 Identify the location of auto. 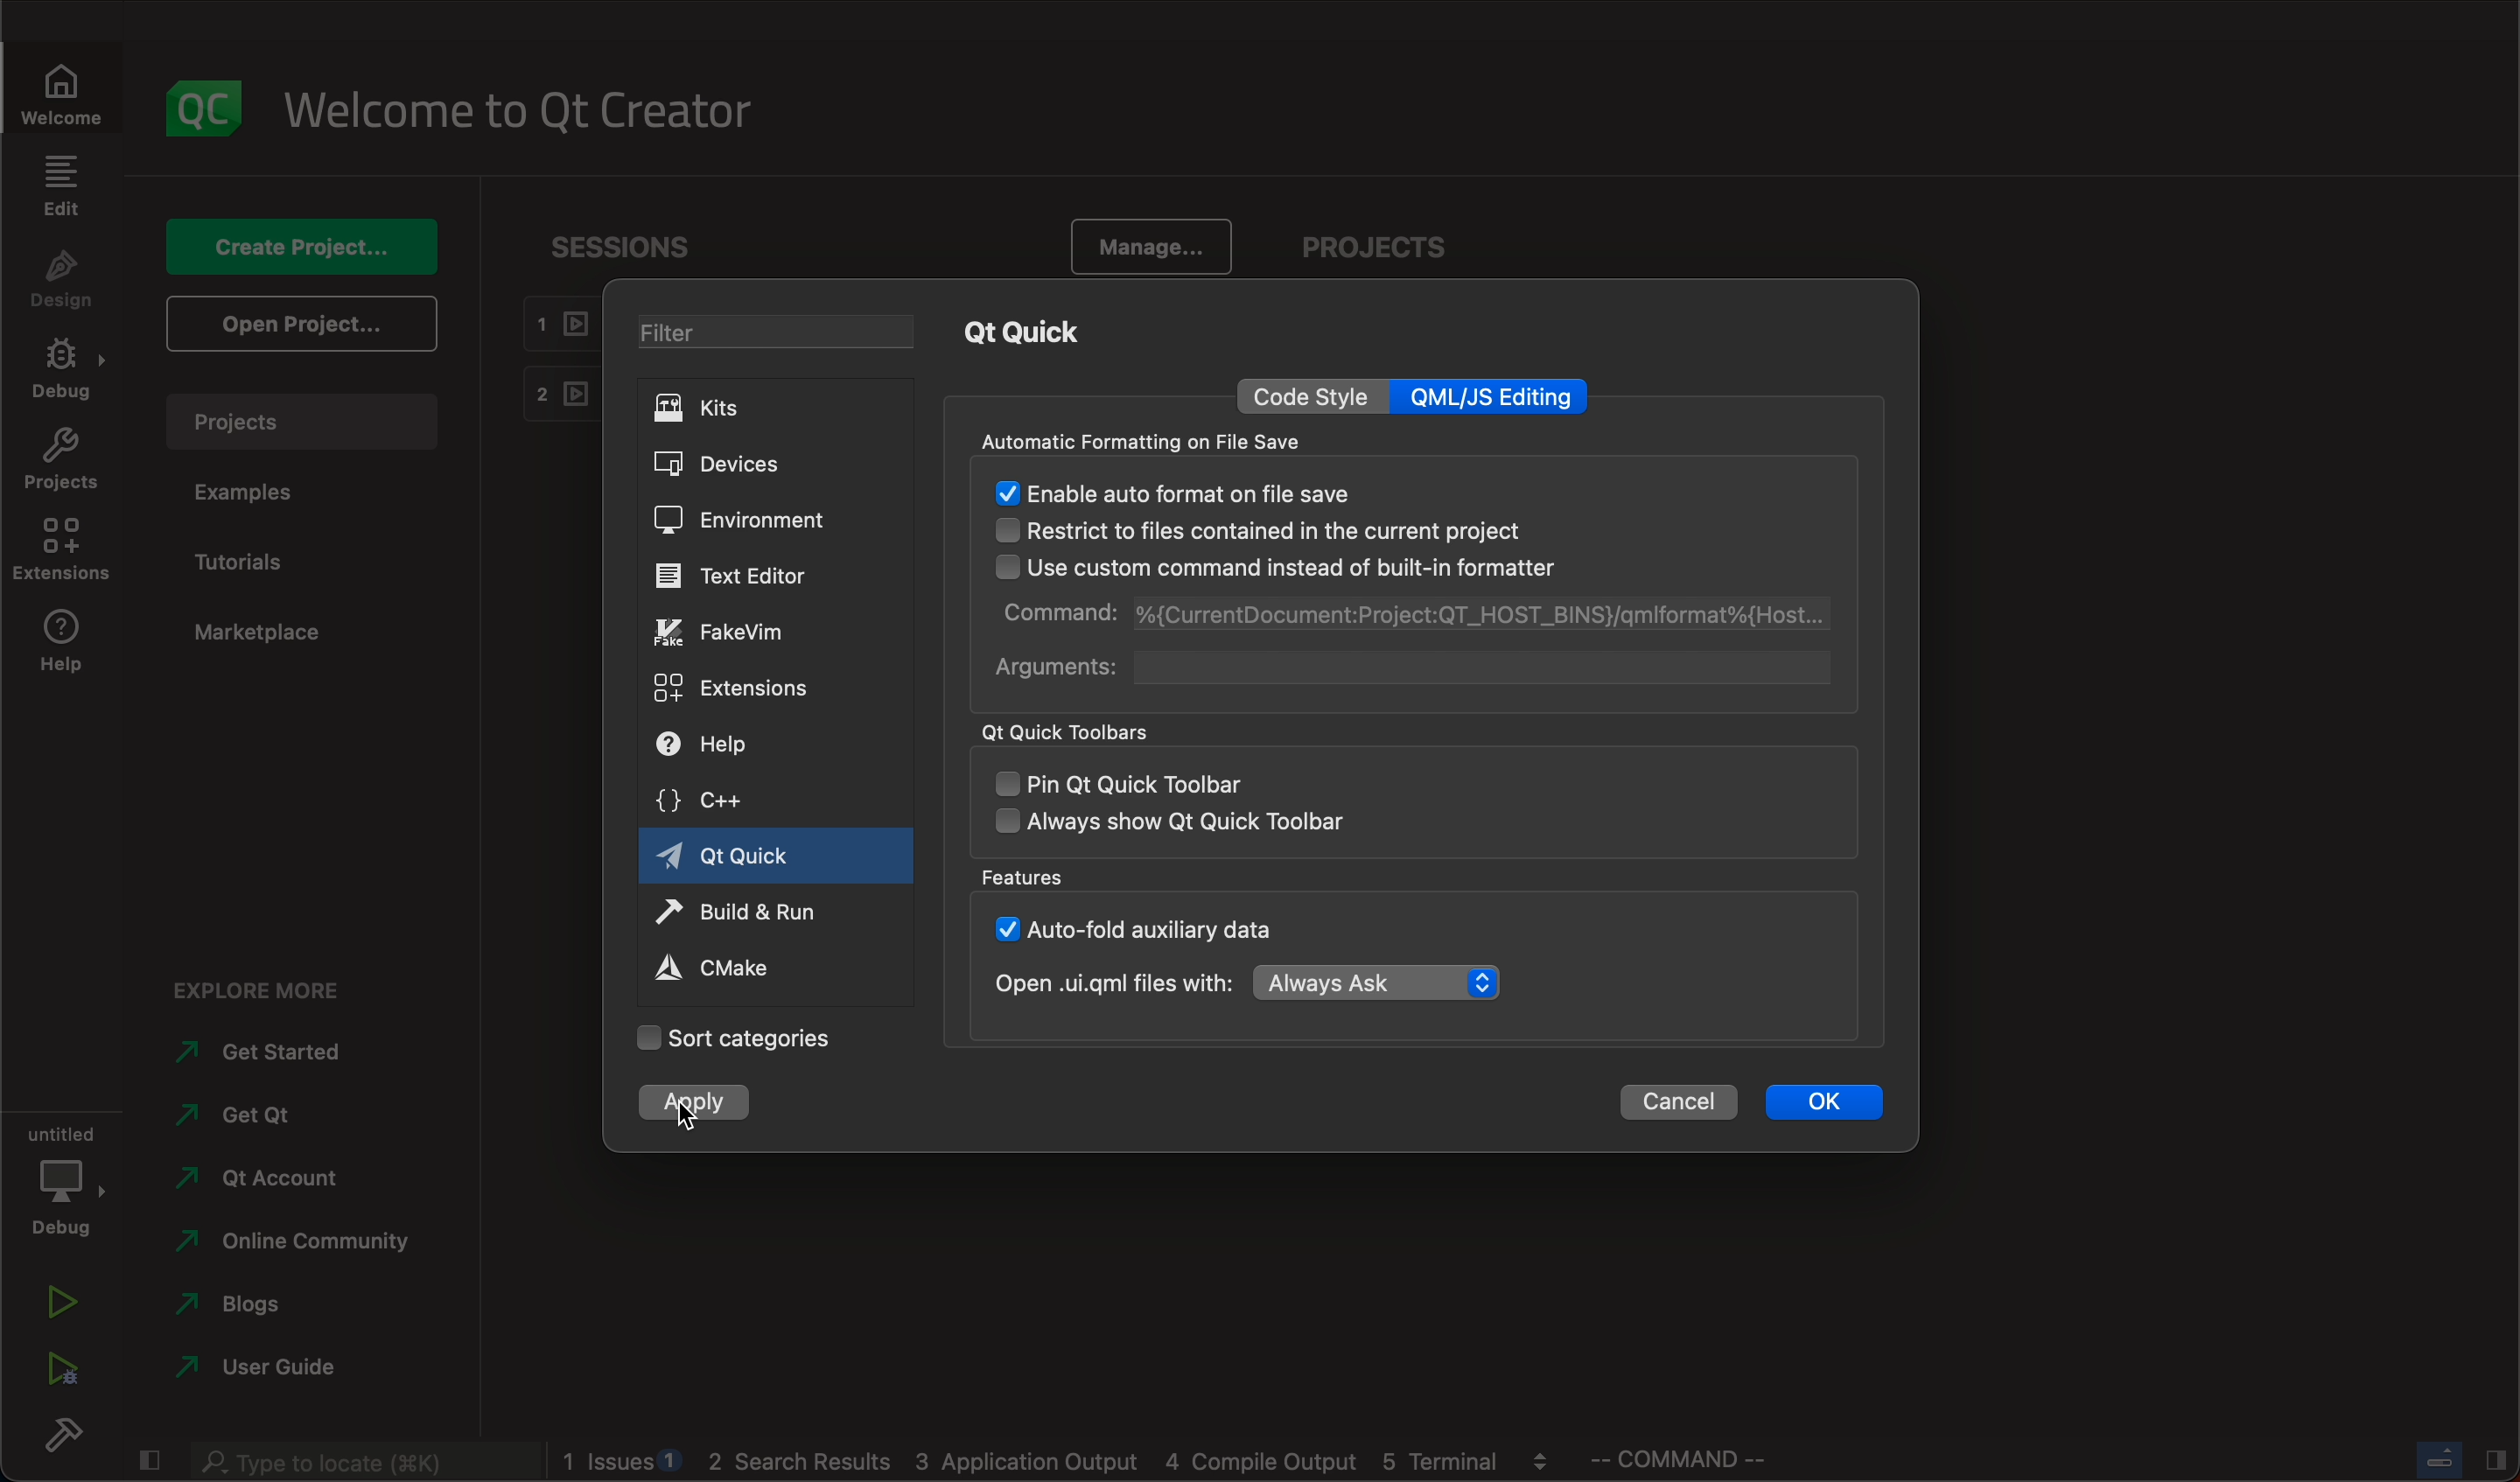
(1176, 926).